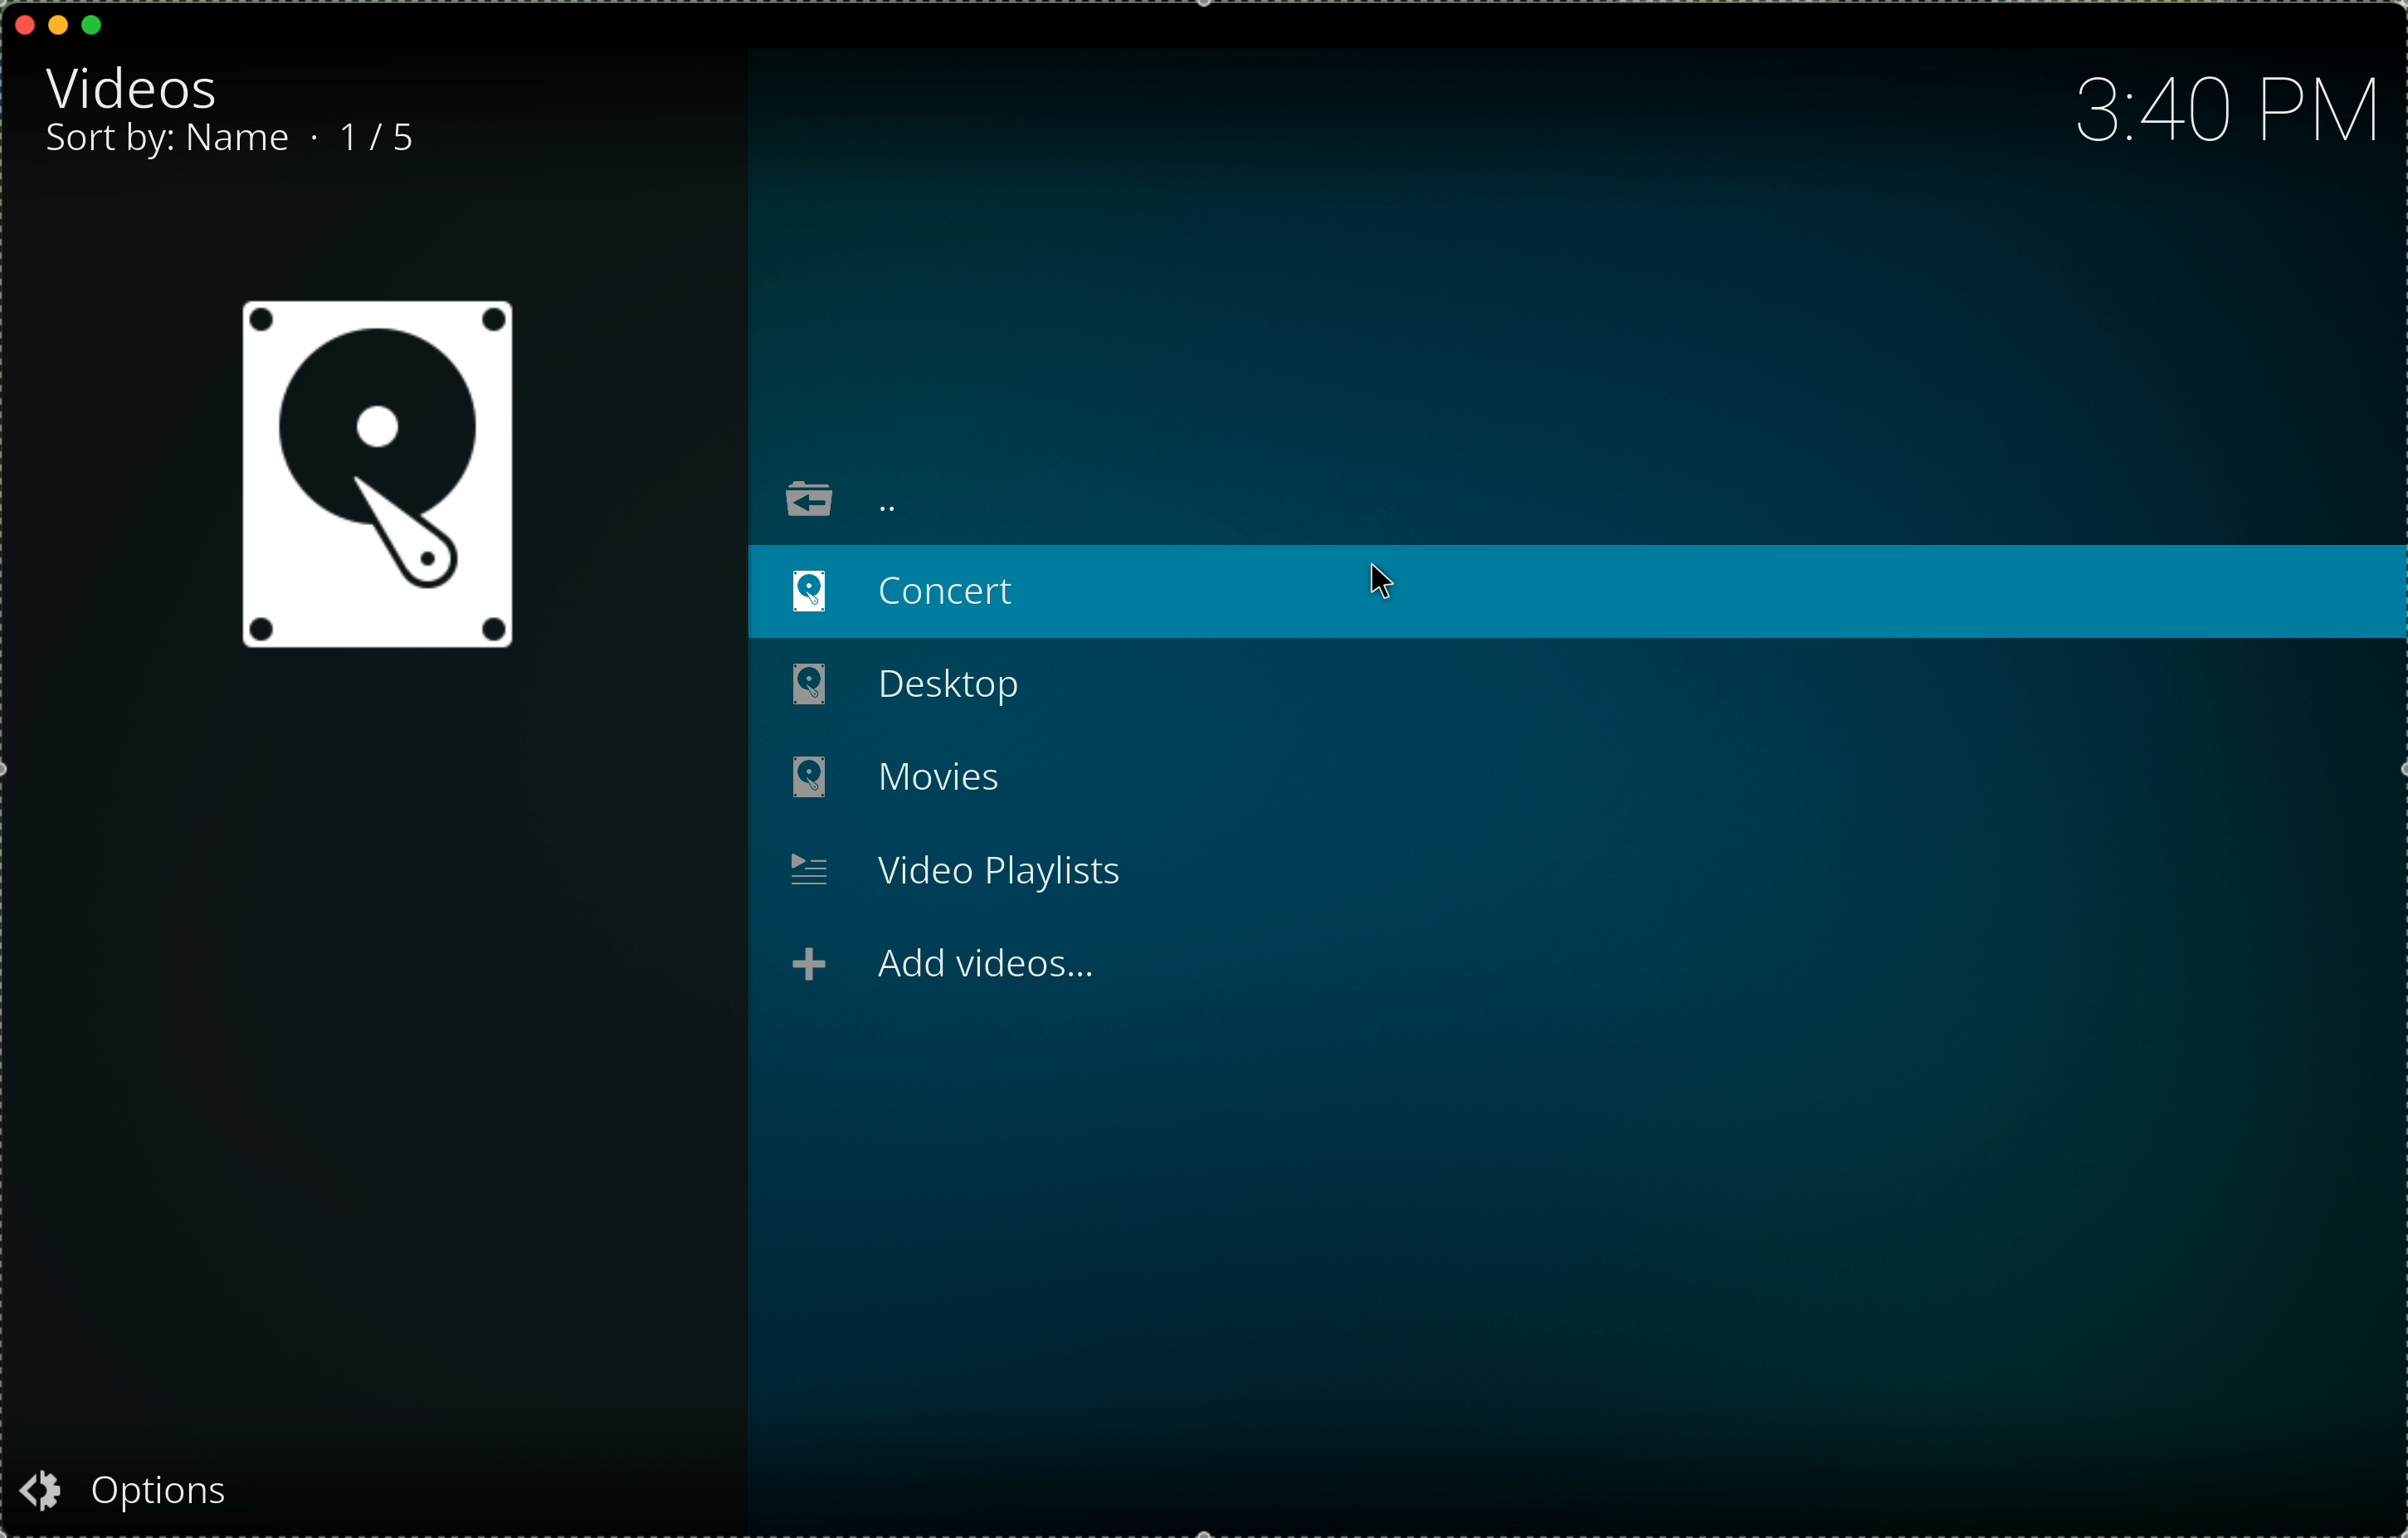  What do you see at coordinates (378, 477) in the screenshot?
I see `videos icon` at bounding box center [378, 477].